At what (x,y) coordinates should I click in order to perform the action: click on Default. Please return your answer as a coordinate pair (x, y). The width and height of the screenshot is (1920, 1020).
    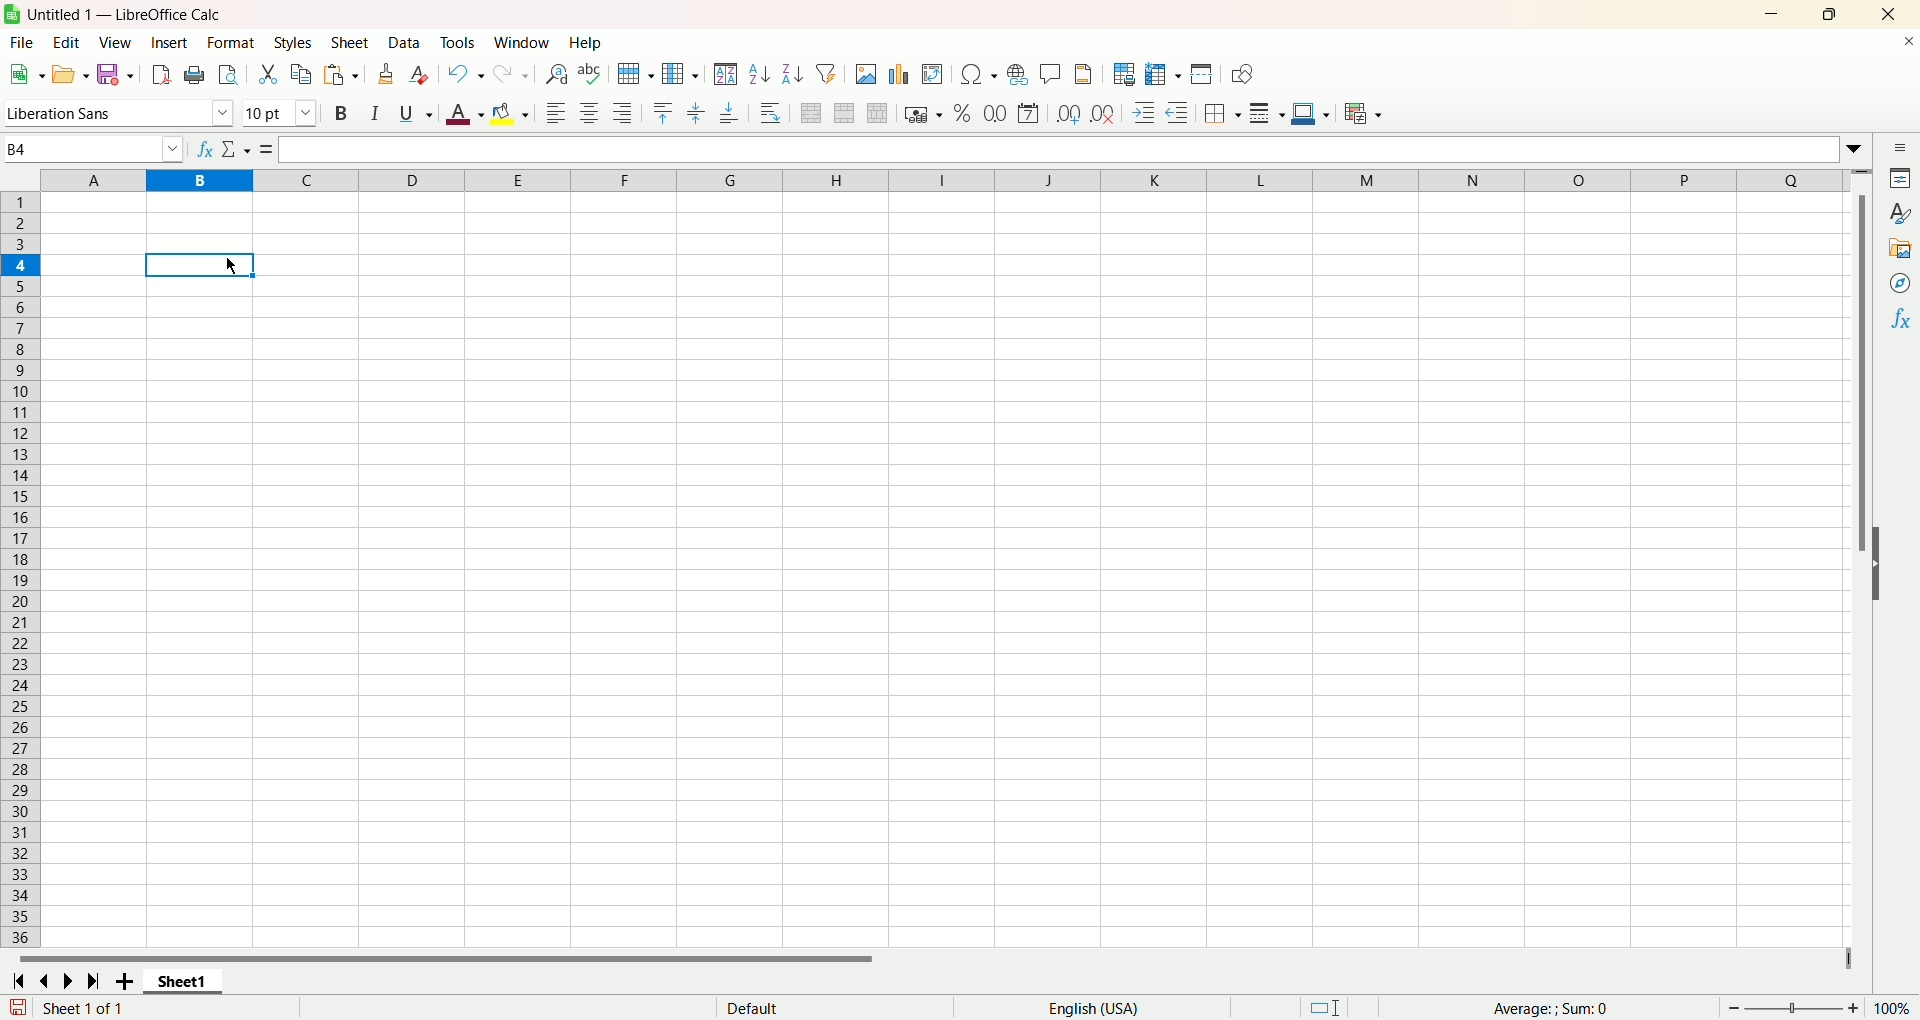
    Looking at the image, I should click on (826, 1006).